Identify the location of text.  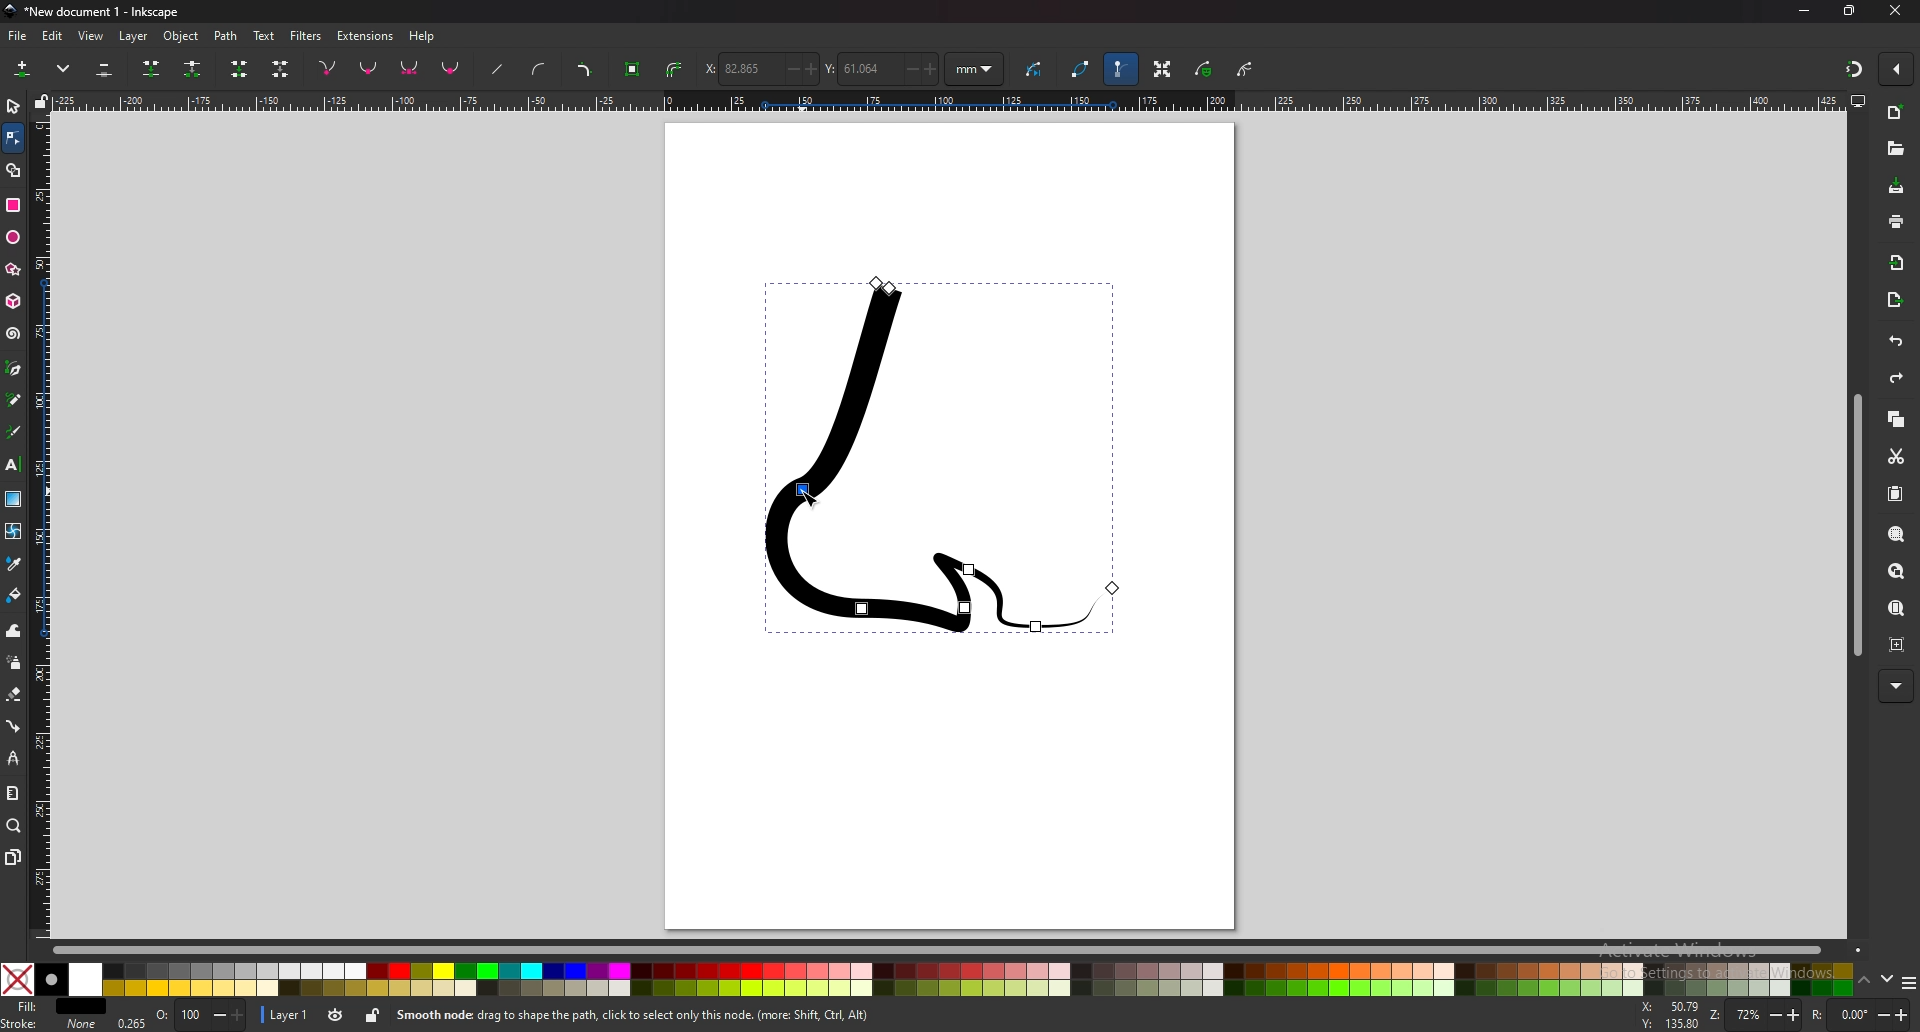
(264, 36).